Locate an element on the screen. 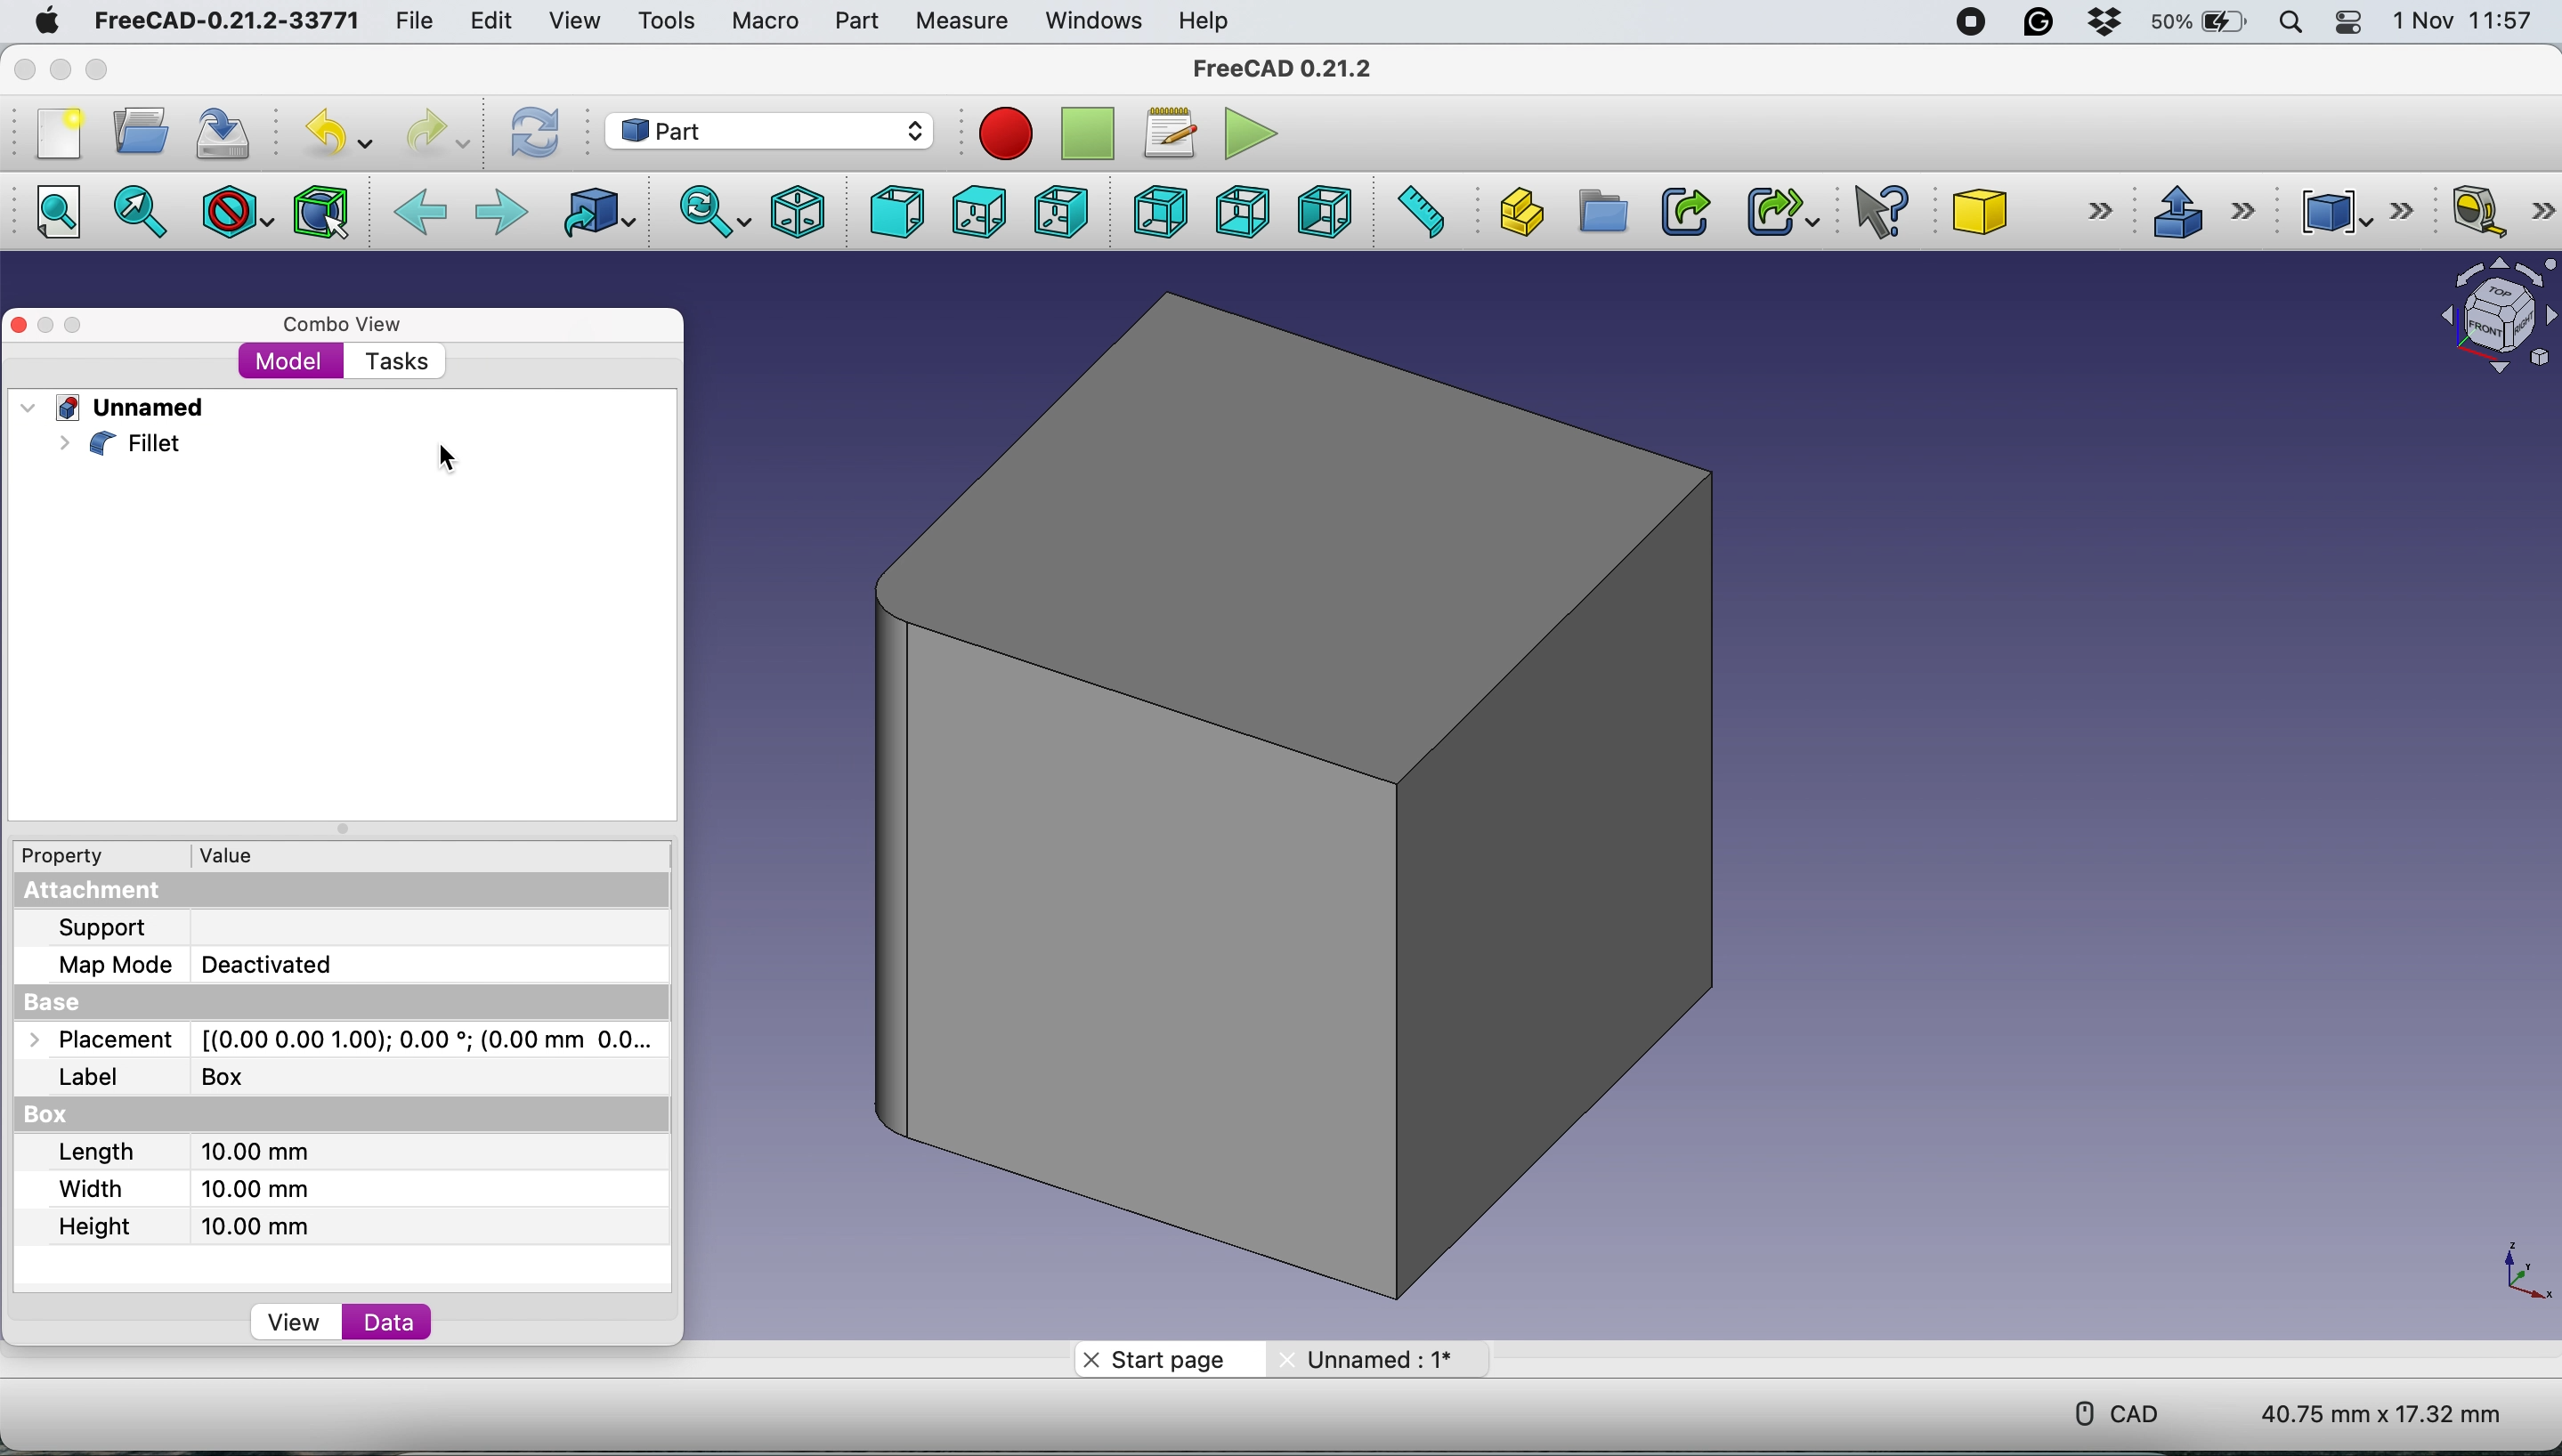 The width and height of the screenshot is (2562, 1456). stop recording macros is located at coordinates (1086, 133).